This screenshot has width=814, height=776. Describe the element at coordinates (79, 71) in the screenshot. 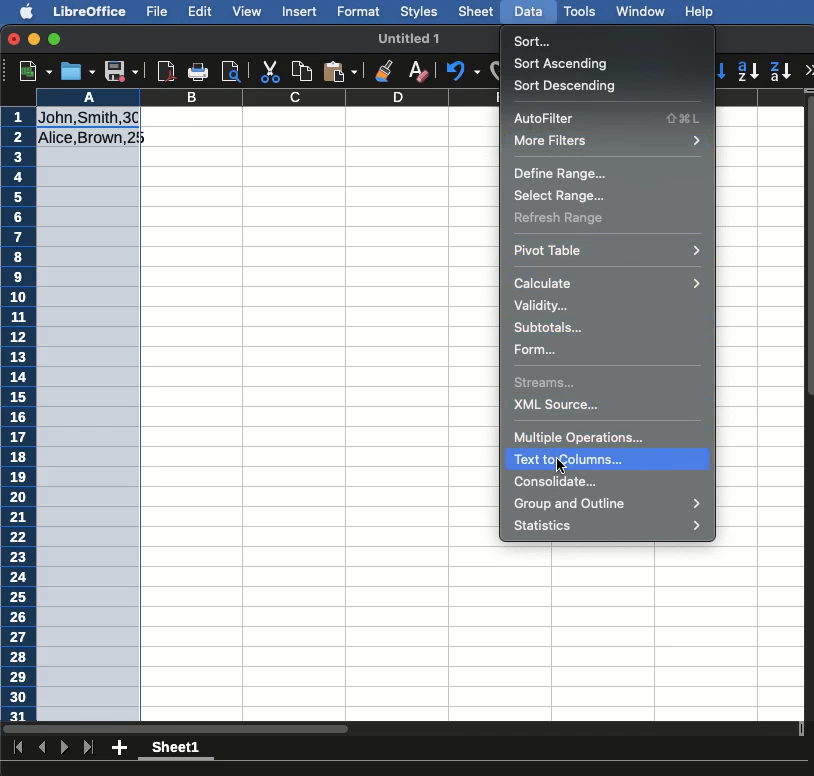

I see `Open` at that location.